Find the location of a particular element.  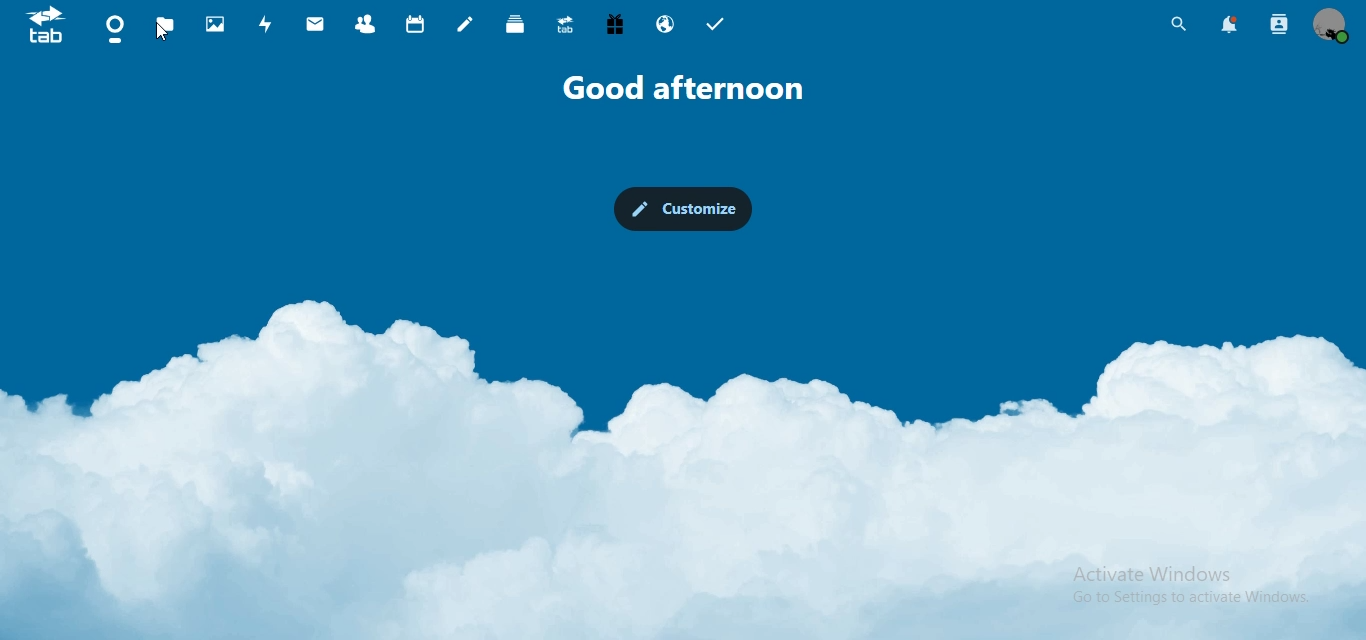

calendar is located at coordinates (415, 23).